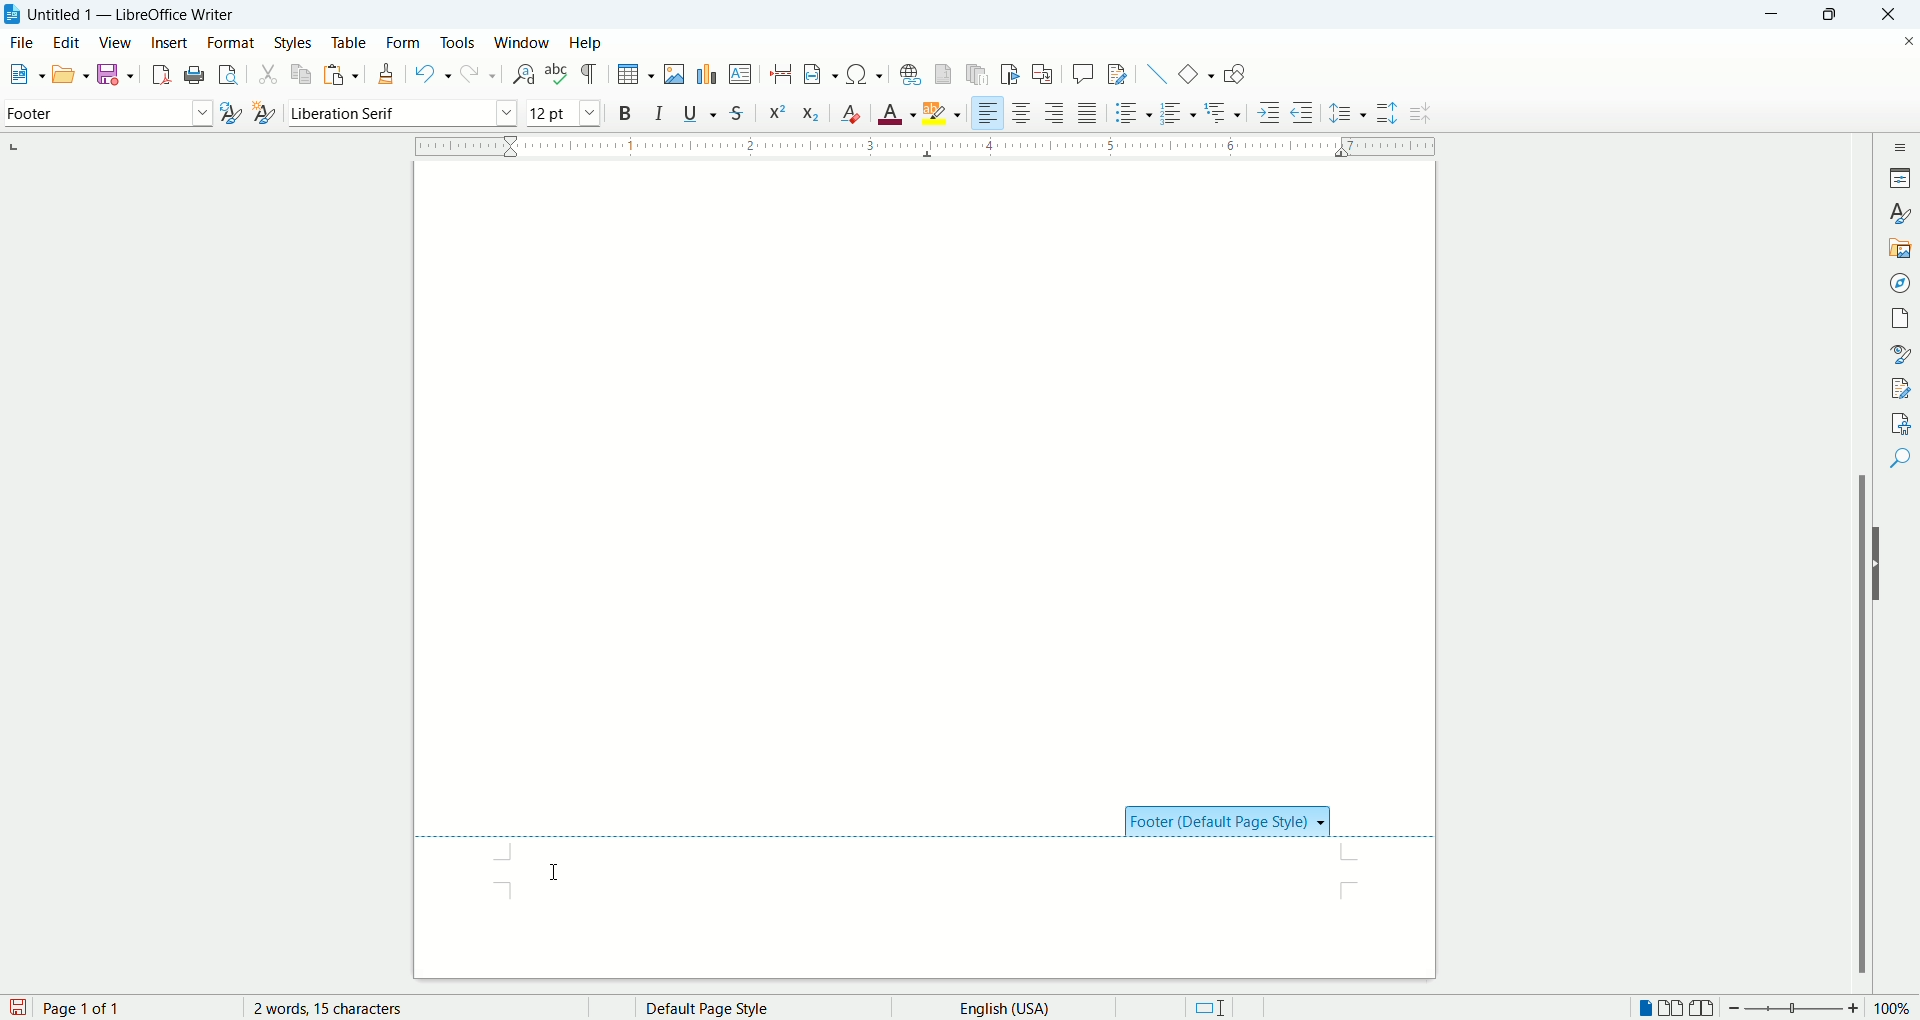 The image size is (1920, 1020). What do you see at coordinates (522, 74) in the screenshot?
I see `find and replace` at bounding box center [522, 74].